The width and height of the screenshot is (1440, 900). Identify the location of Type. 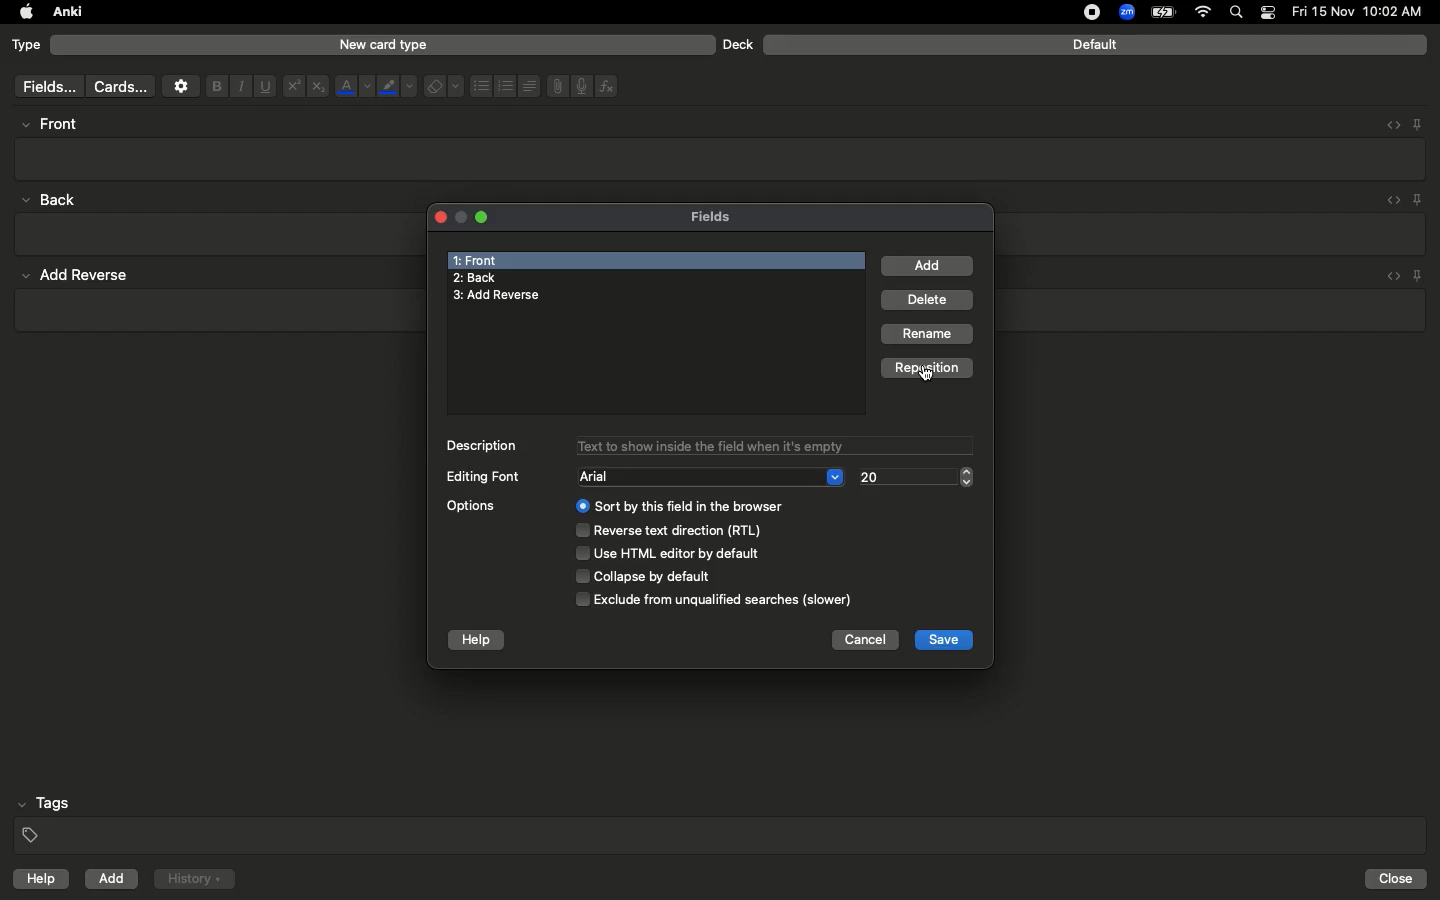
(27, 46).